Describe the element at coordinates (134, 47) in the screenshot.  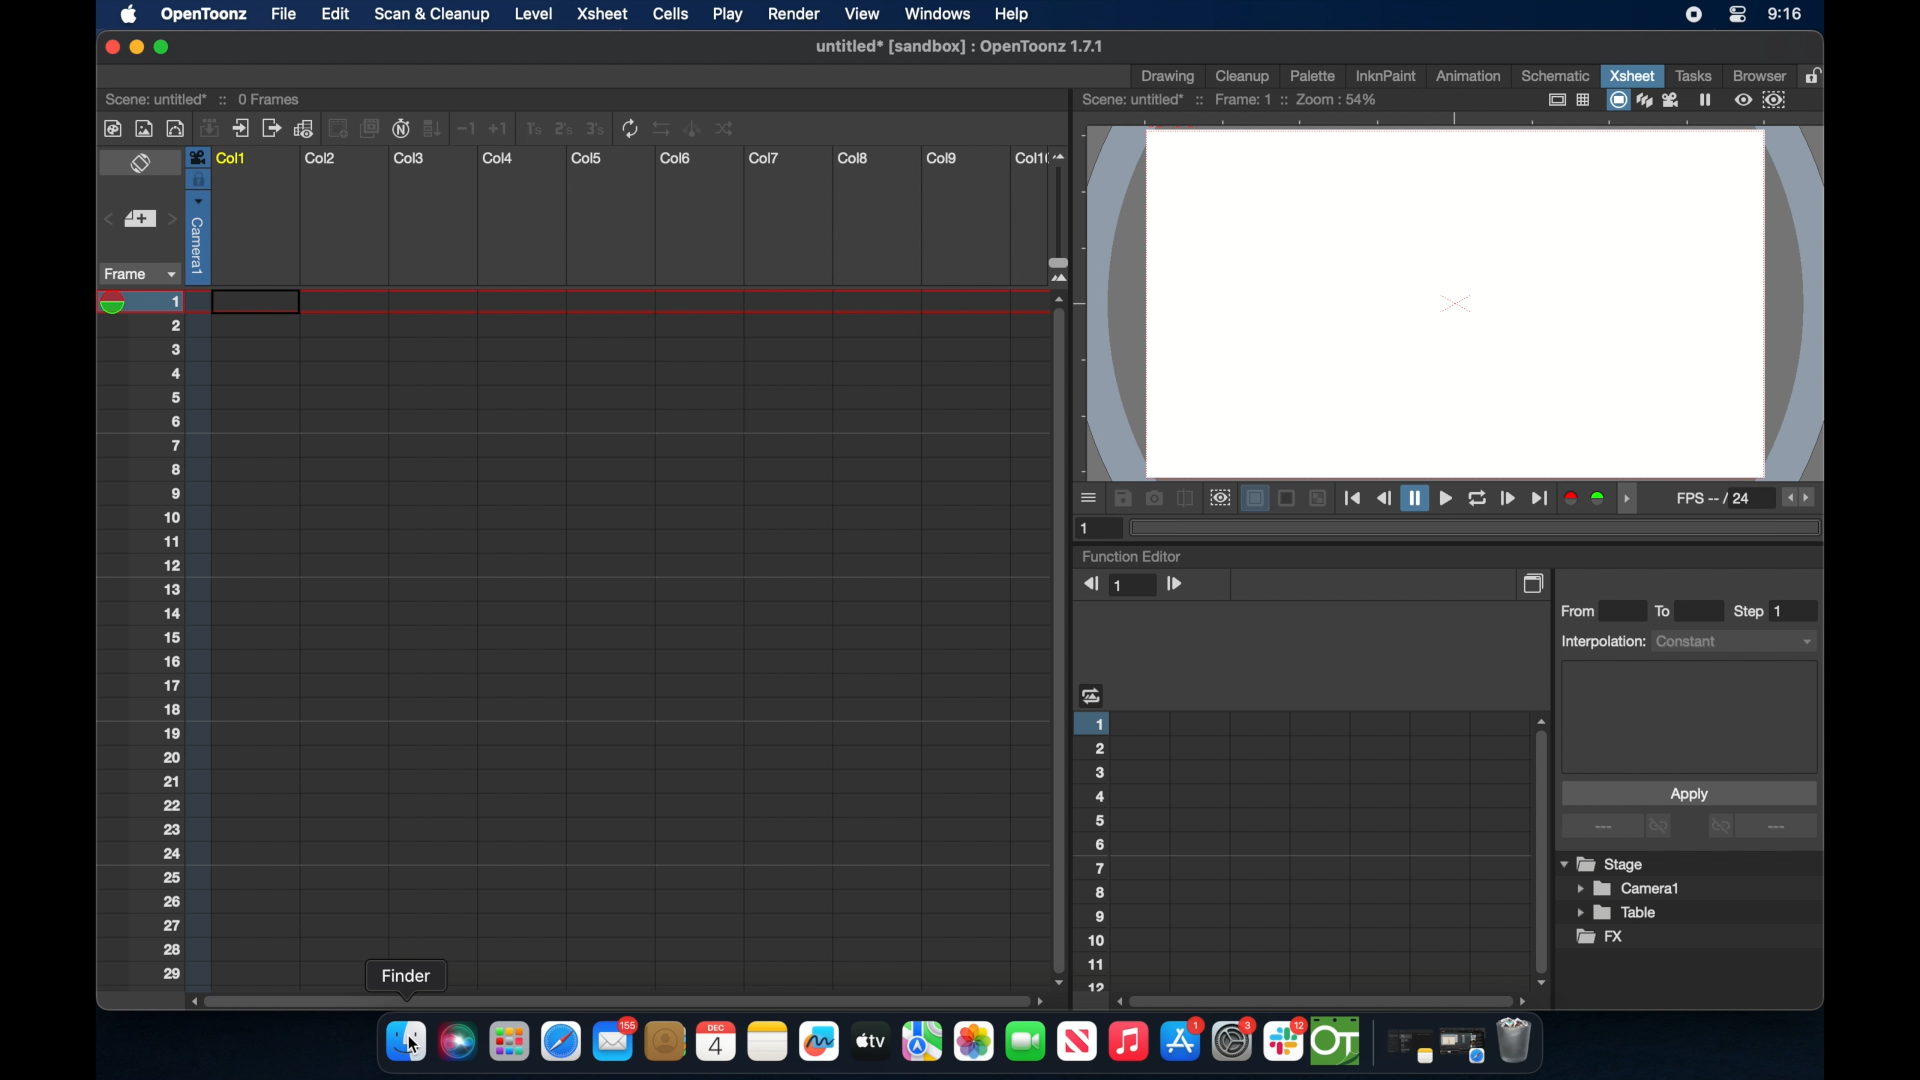
I see `minimize` at that location.